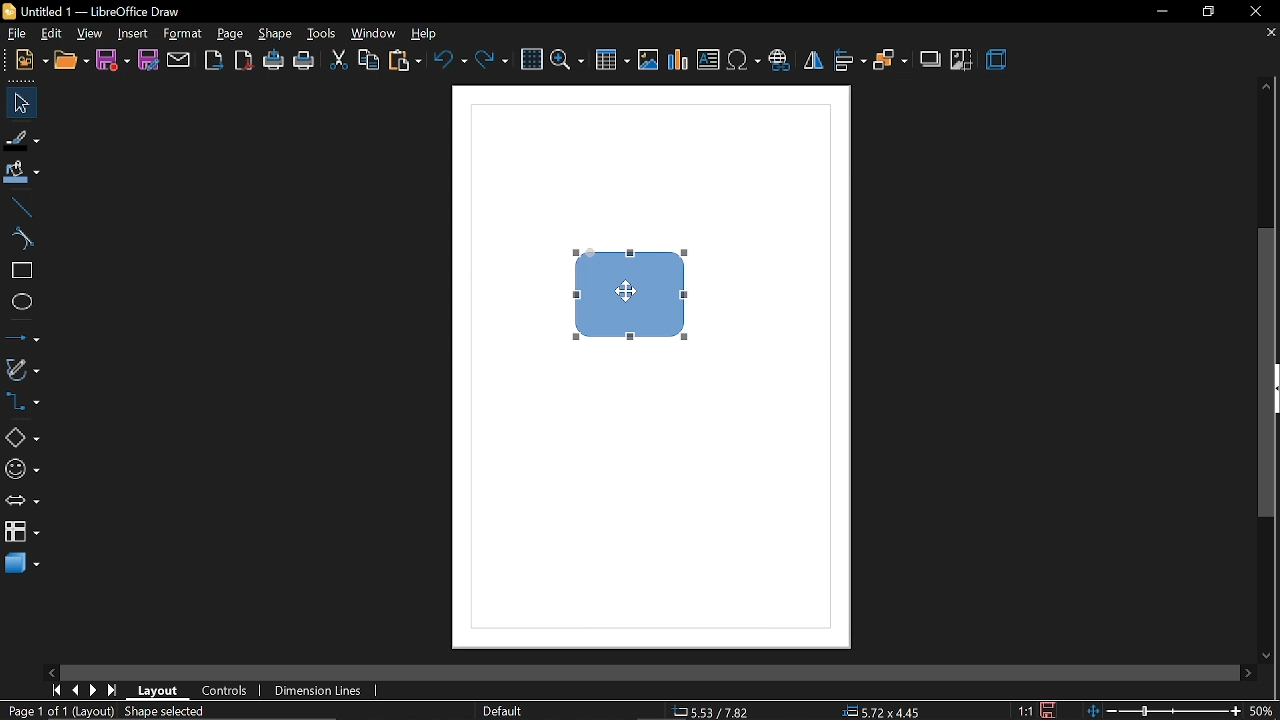 The width and height of the screenshot is (1280, 720). What do you see at coordinates (17, 104) in the screenshot?
I see `select` at bounding box center [17, 104].